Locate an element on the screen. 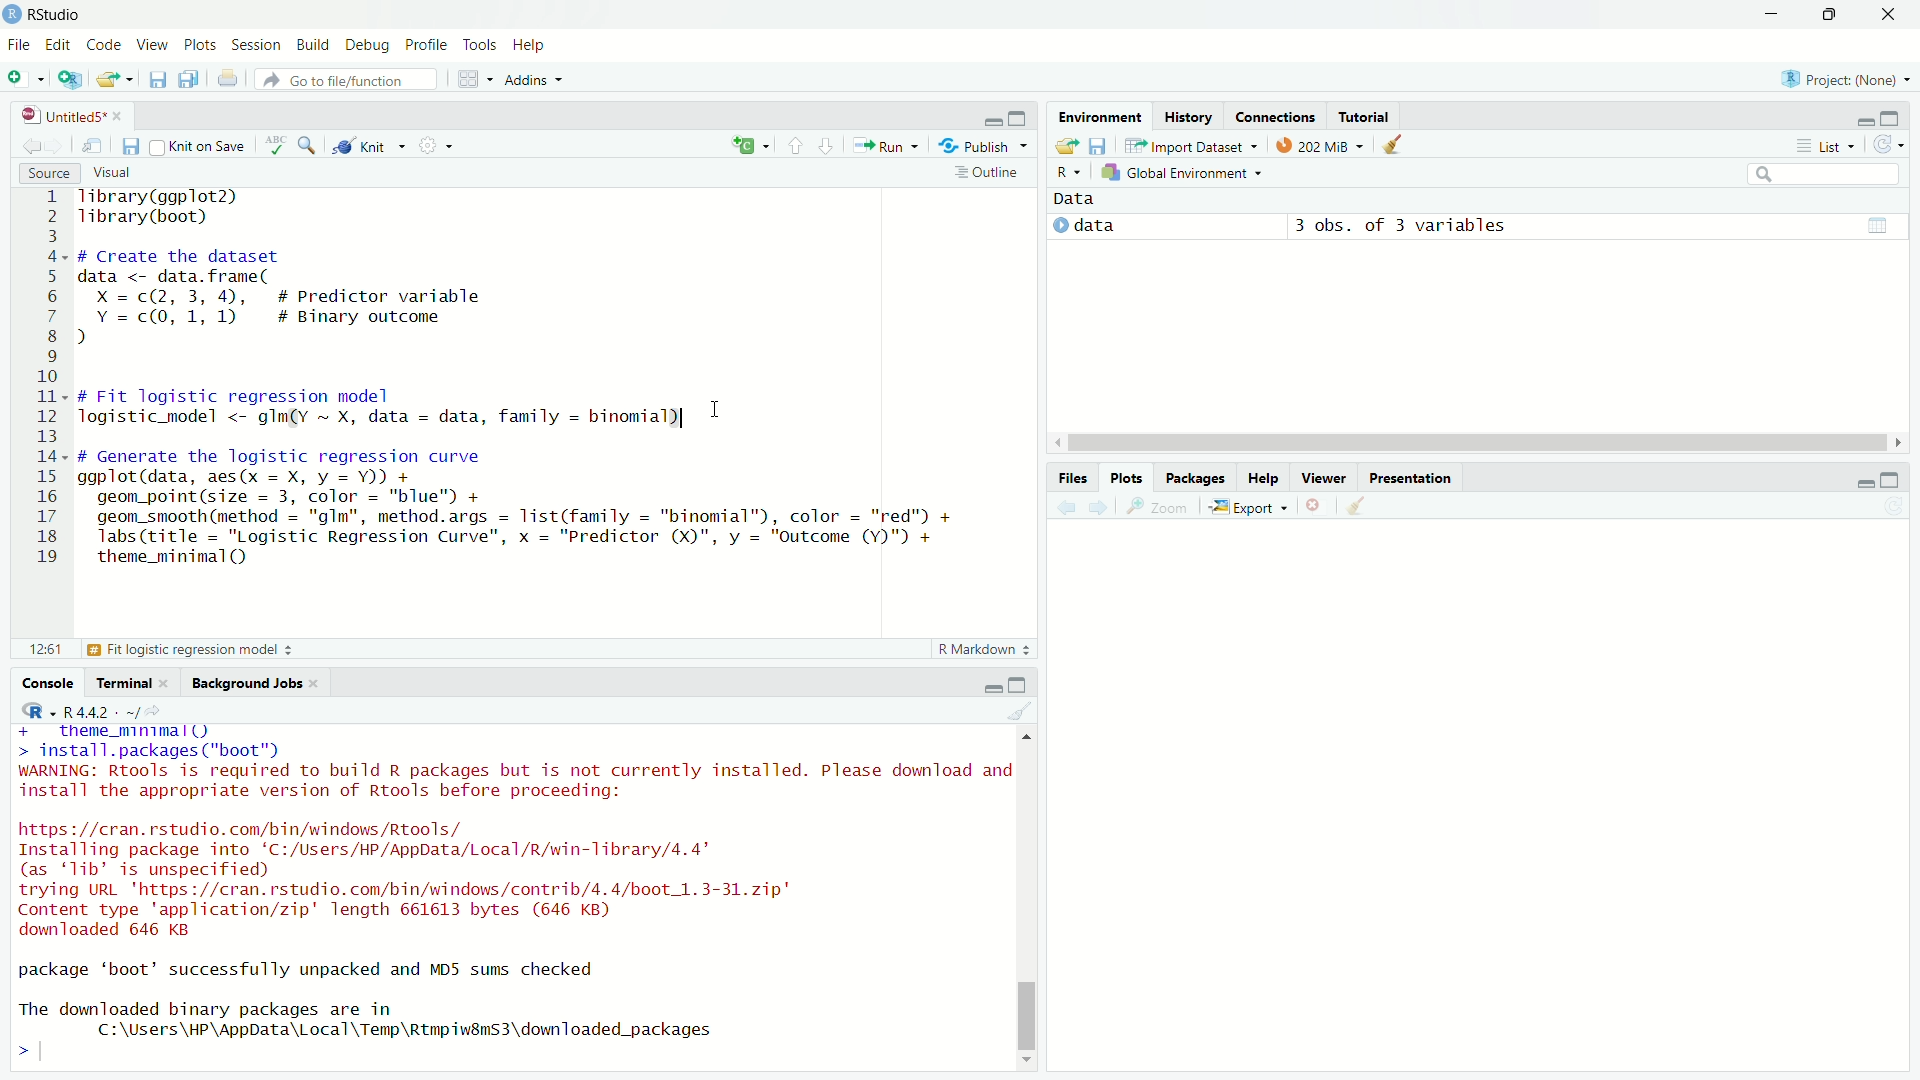 This screenshot has height=1080, width=1920. 10:1 is located at coordinates (45, 649).